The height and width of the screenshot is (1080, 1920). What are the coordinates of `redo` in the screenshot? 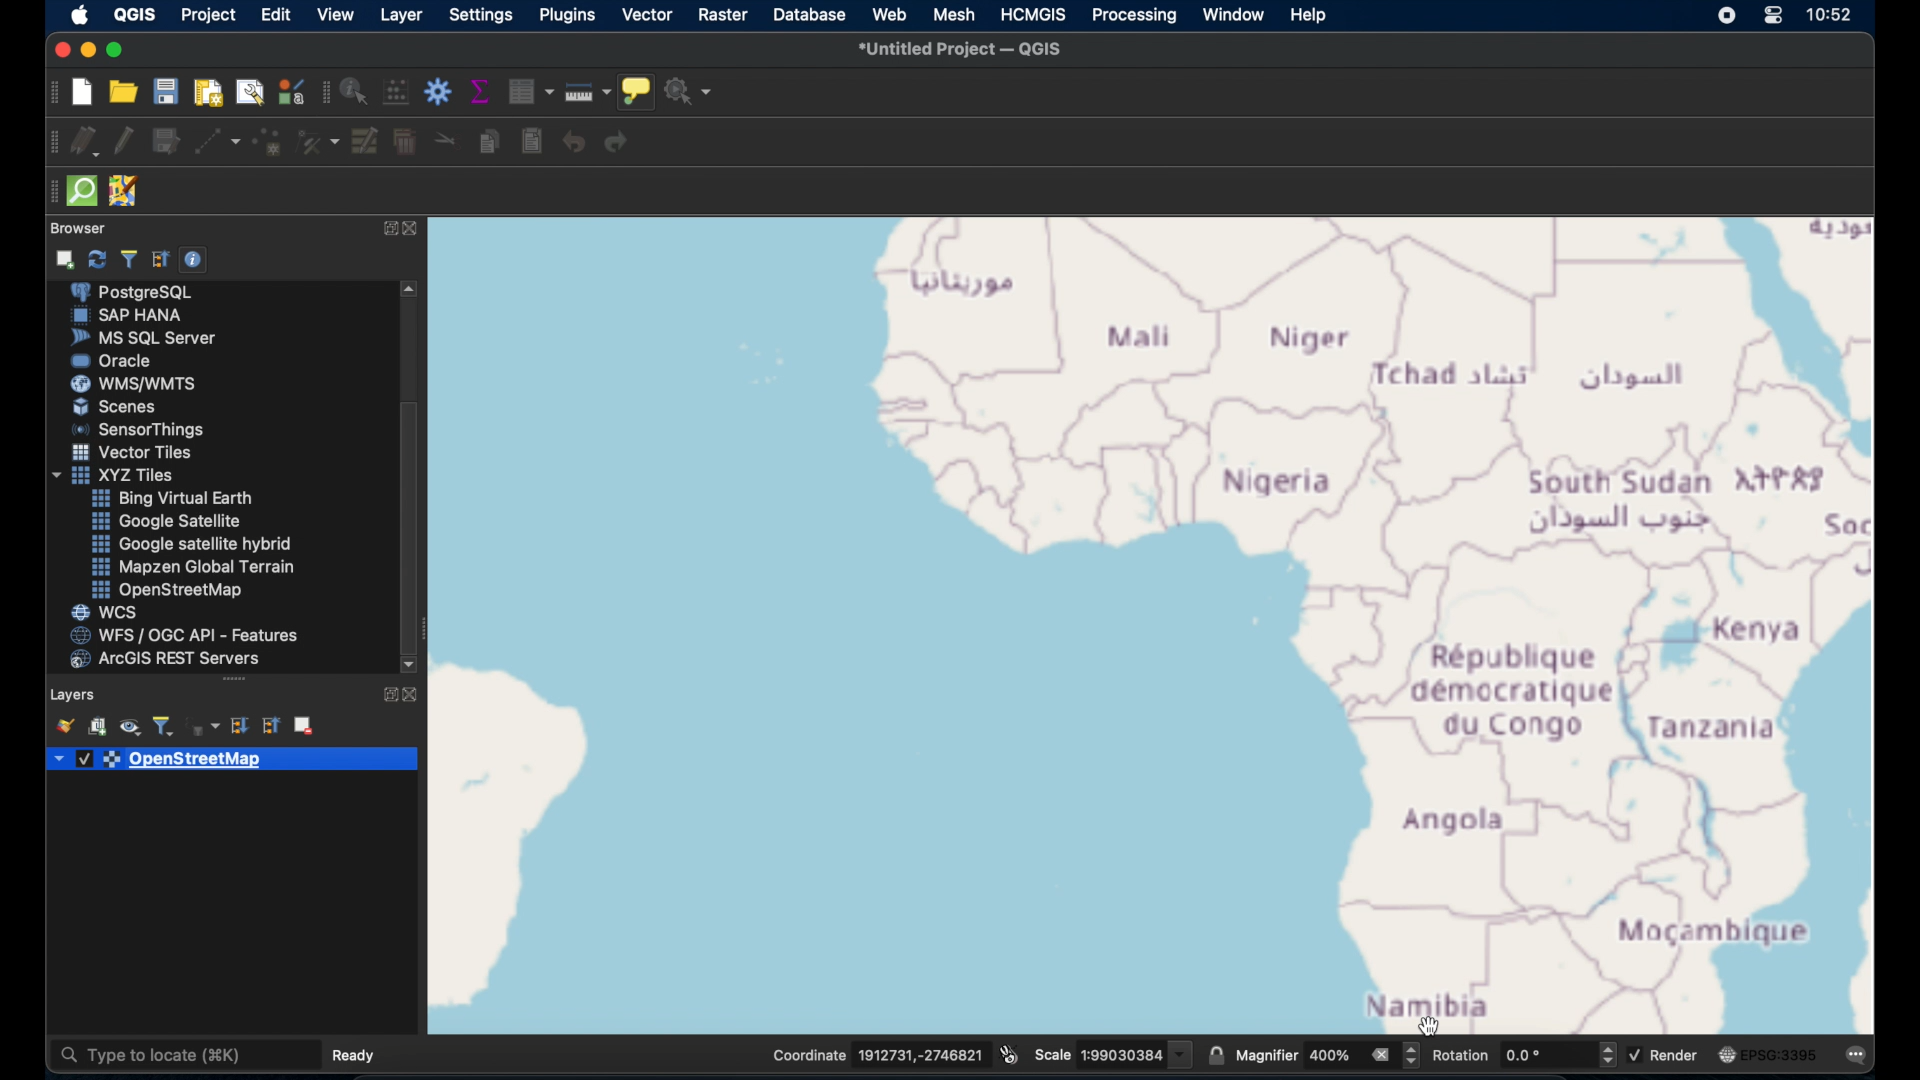 It's located at (623, 145).